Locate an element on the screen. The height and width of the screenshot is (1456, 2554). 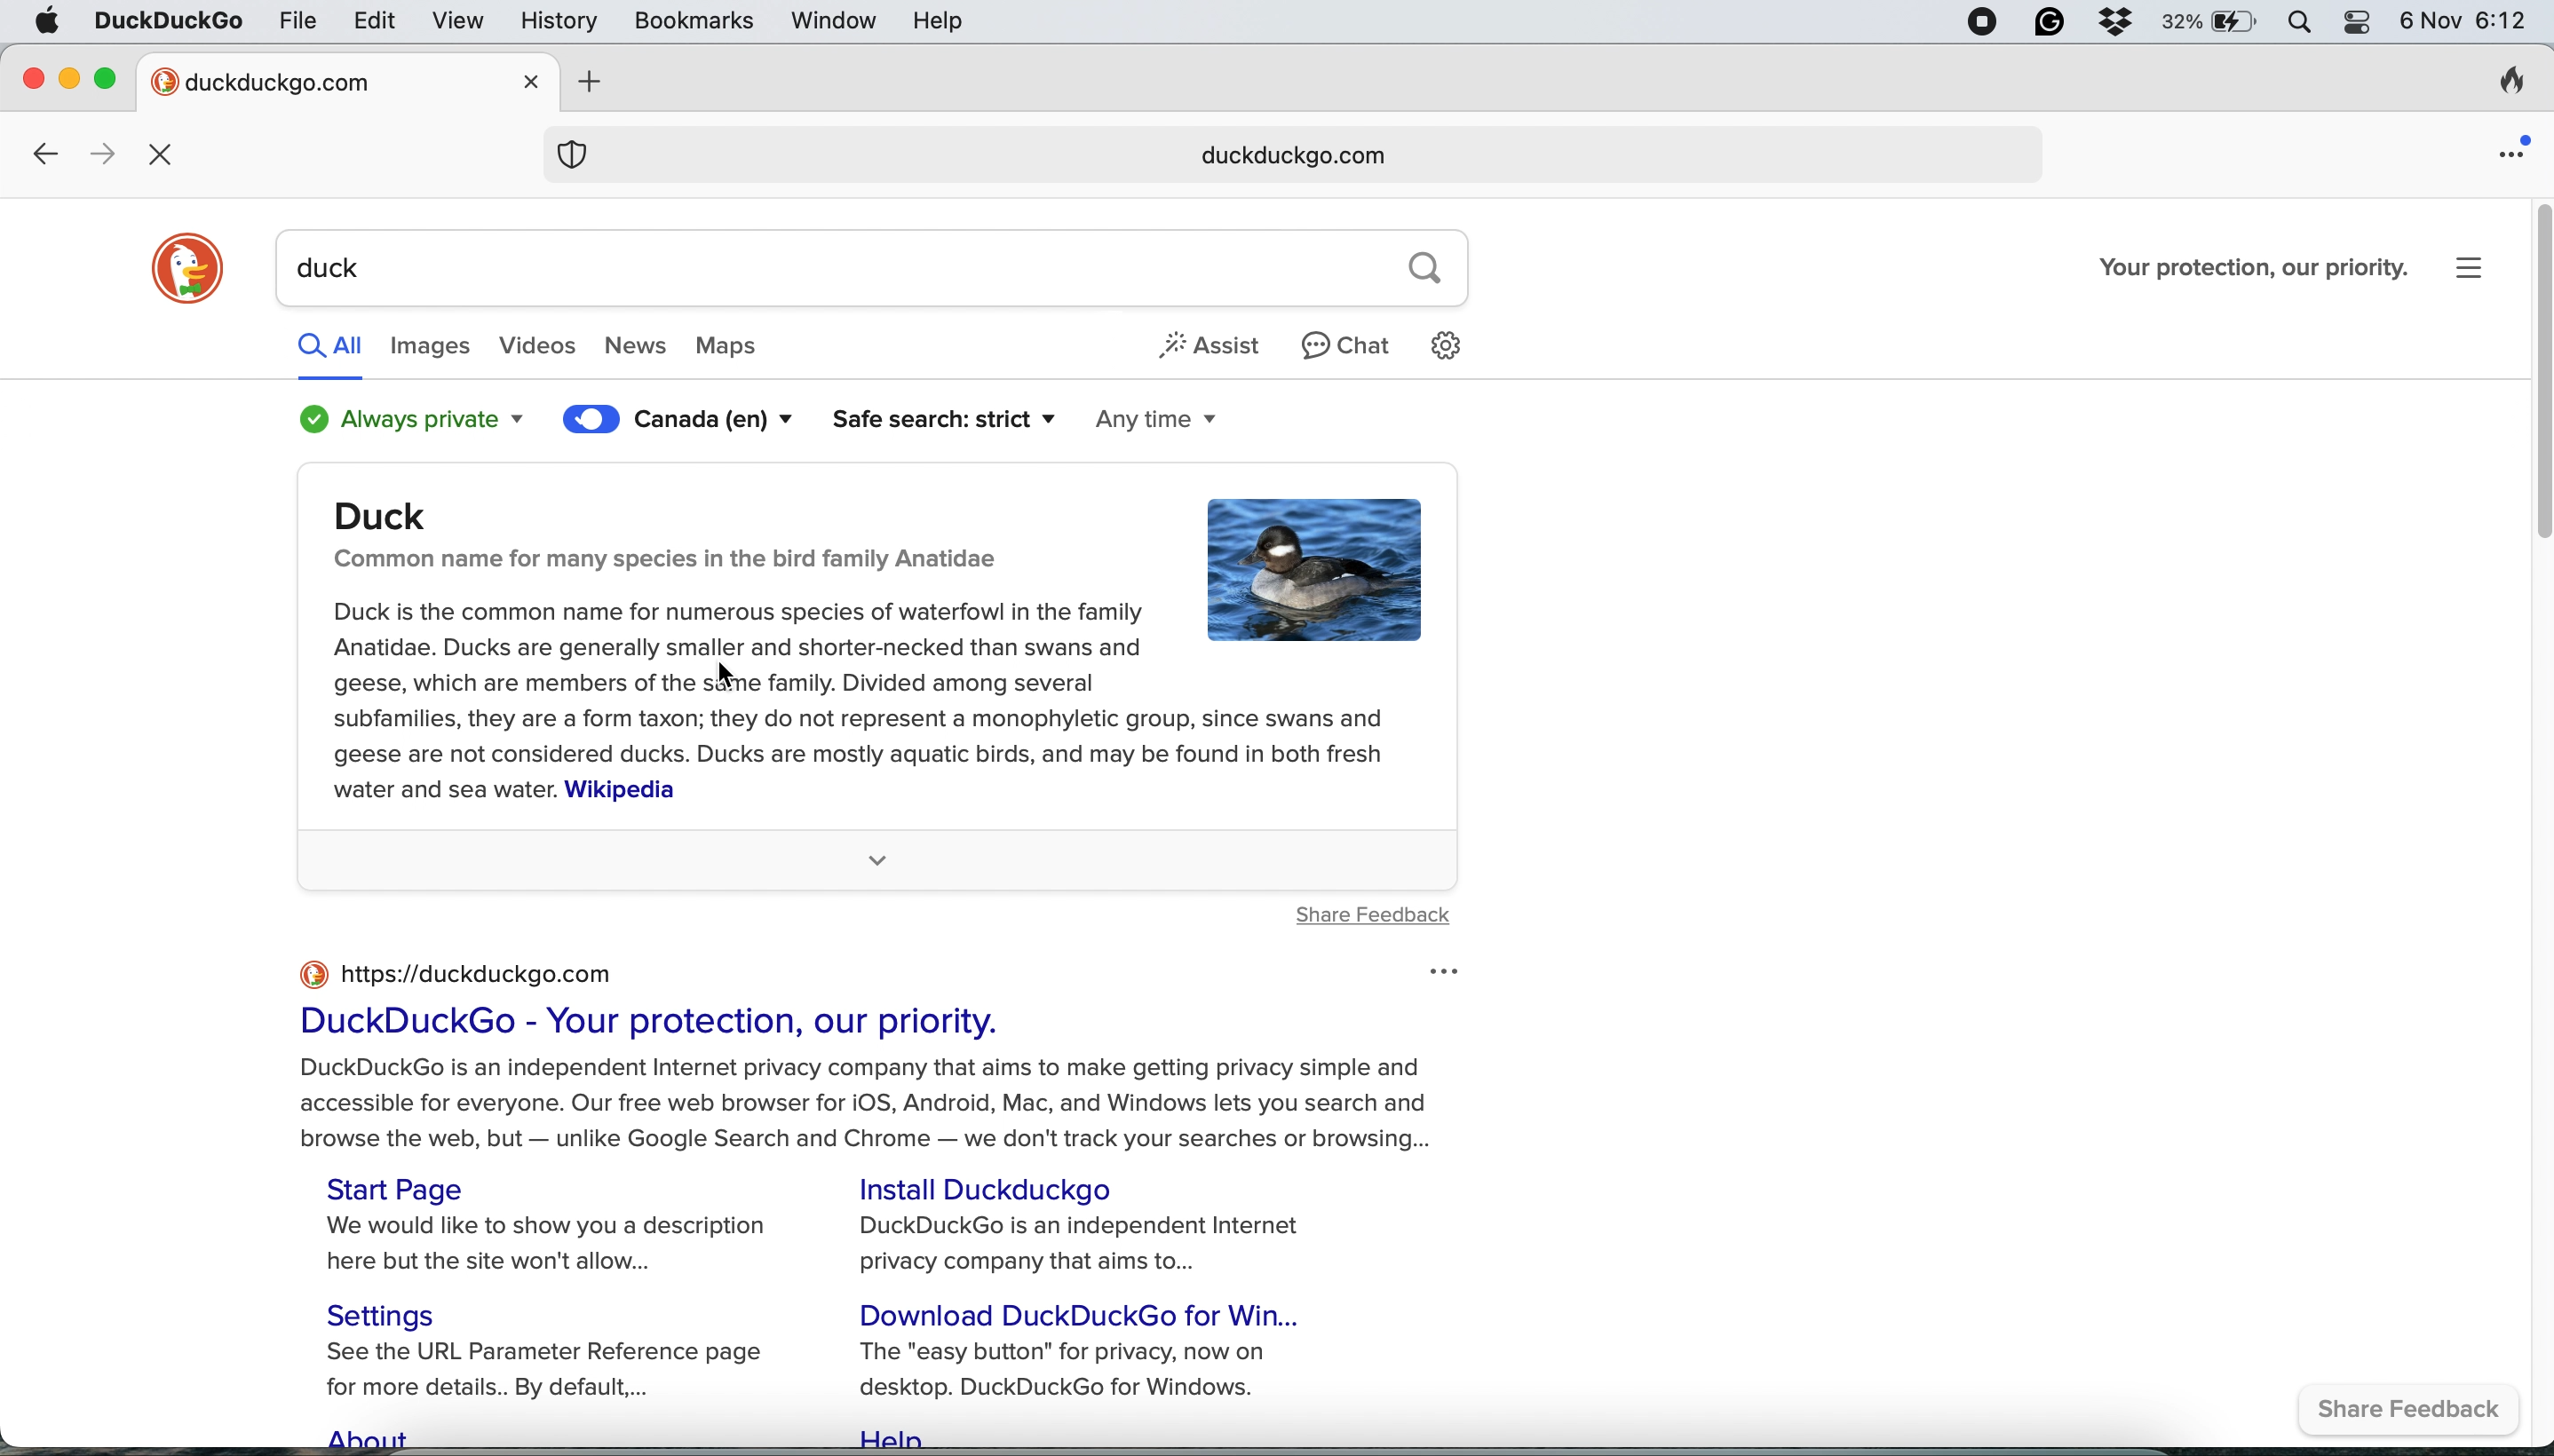
search location chosen is located at coordinates (684, 425).